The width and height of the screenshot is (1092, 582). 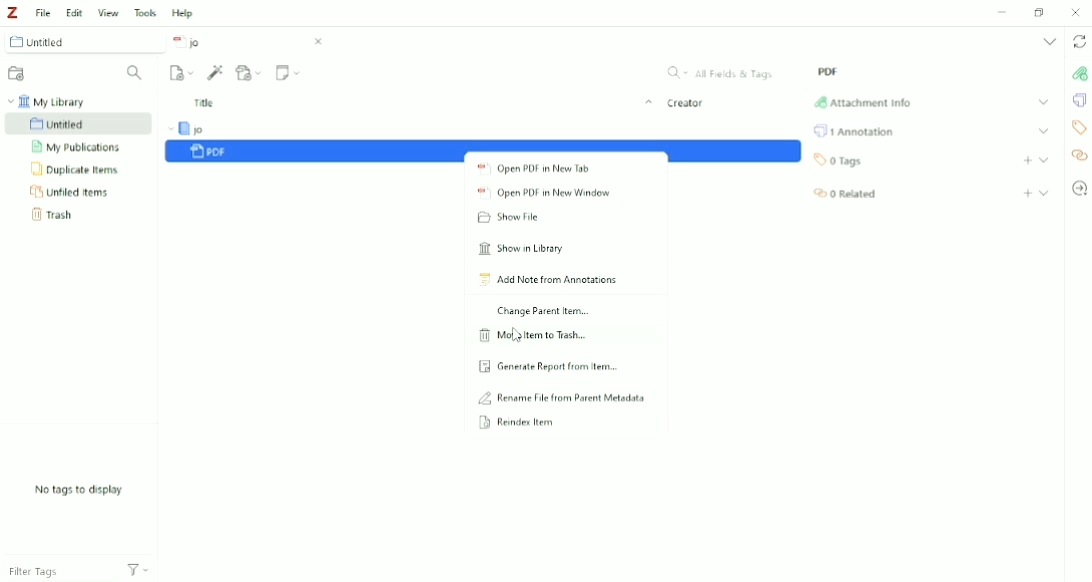 I want to click on Expand section, so click(x=1045, y=159).